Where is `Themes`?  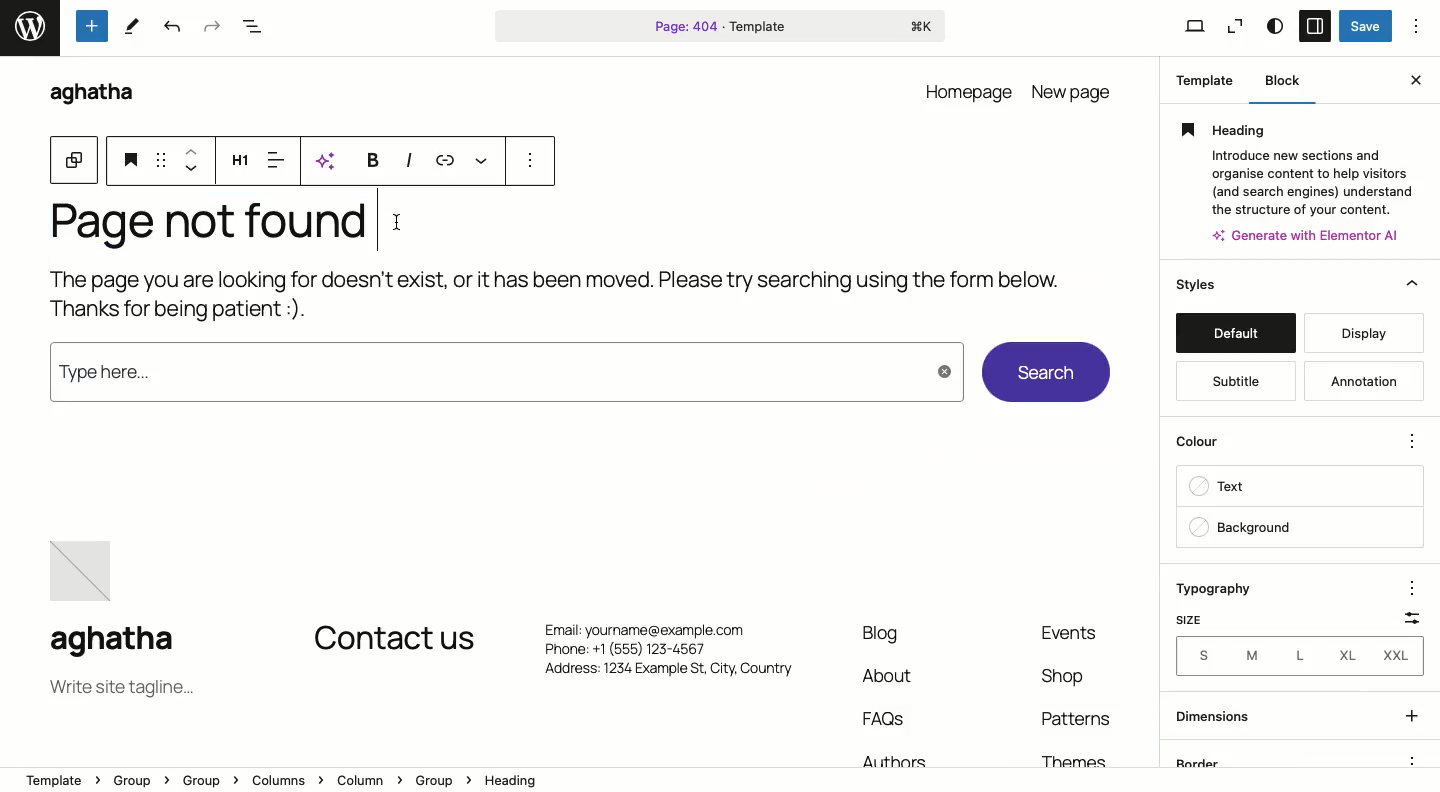 Themes is located at coordinates (1080, 758).